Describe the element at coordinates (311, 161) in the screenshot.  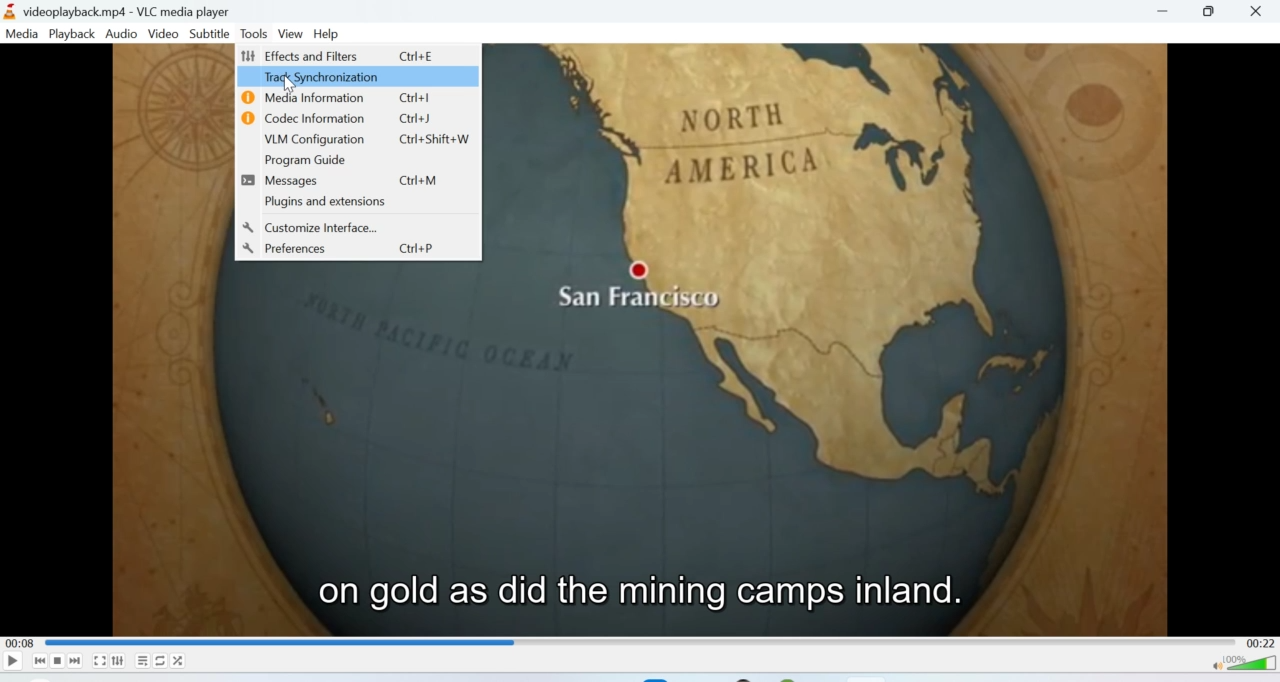
I see `Program Guide` at that location.